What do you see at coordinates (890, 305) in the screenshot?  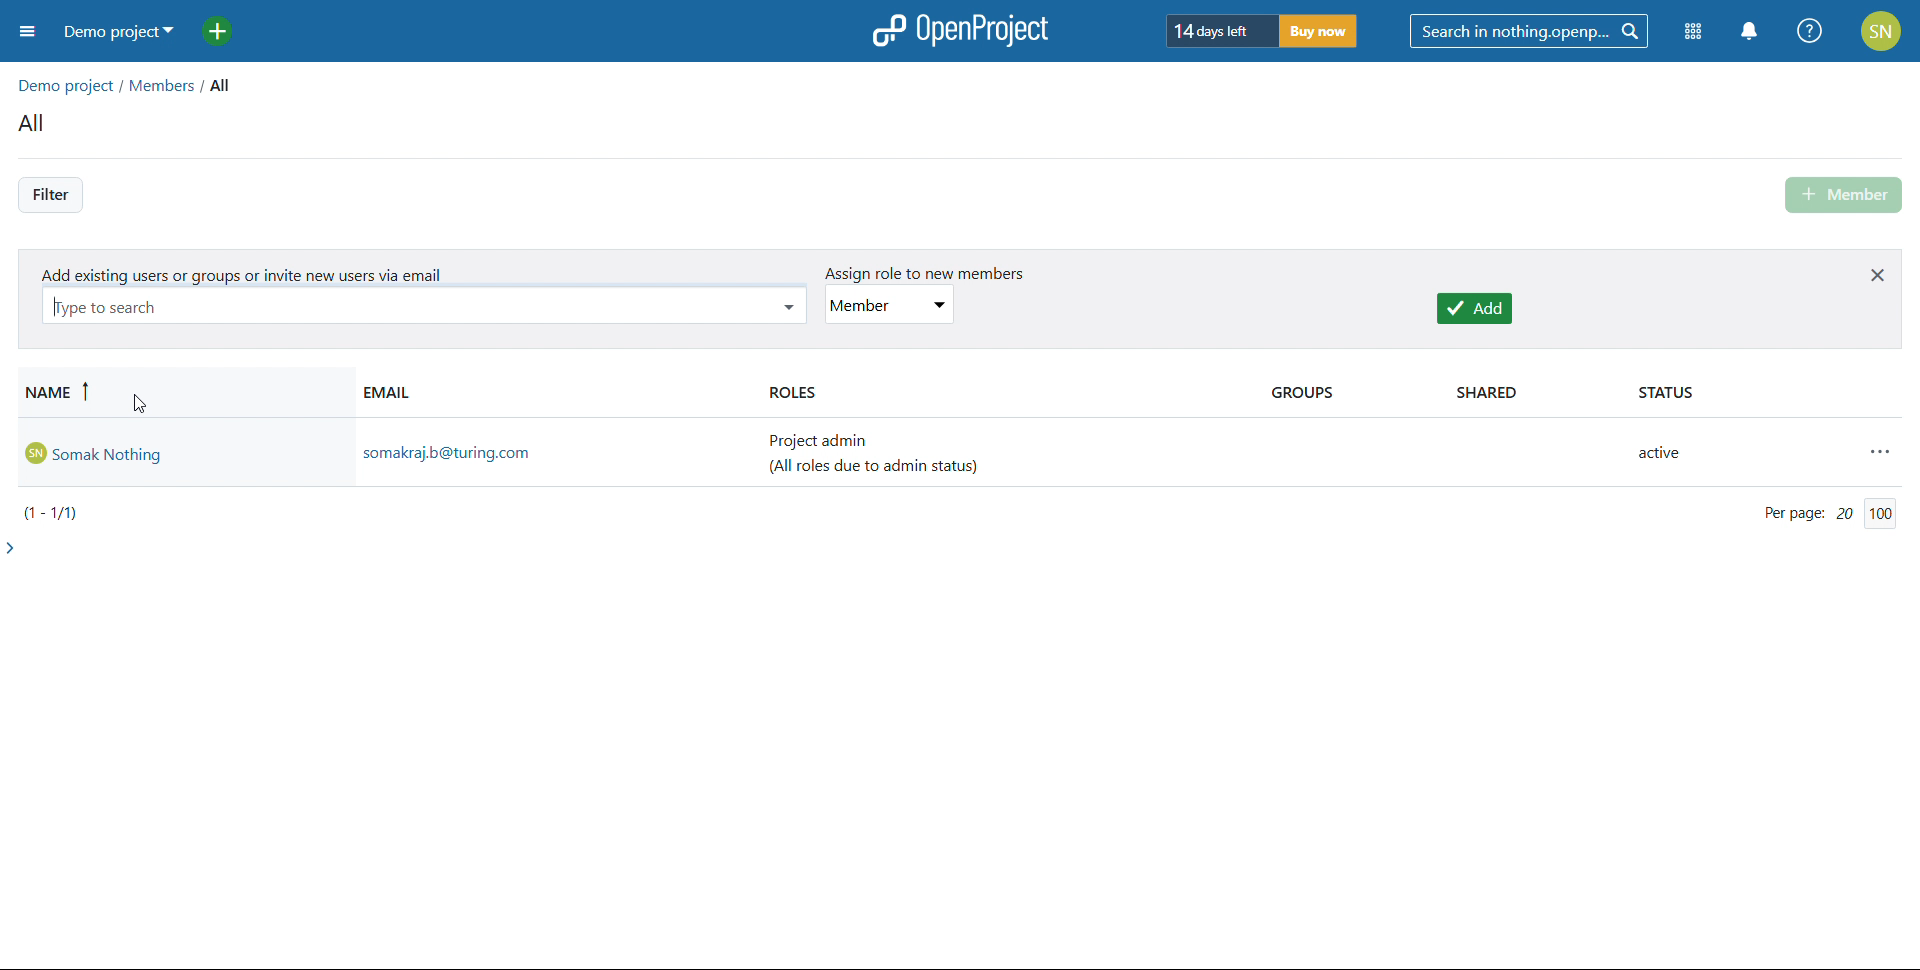 I see `set role` at bounding box center [890, 305].